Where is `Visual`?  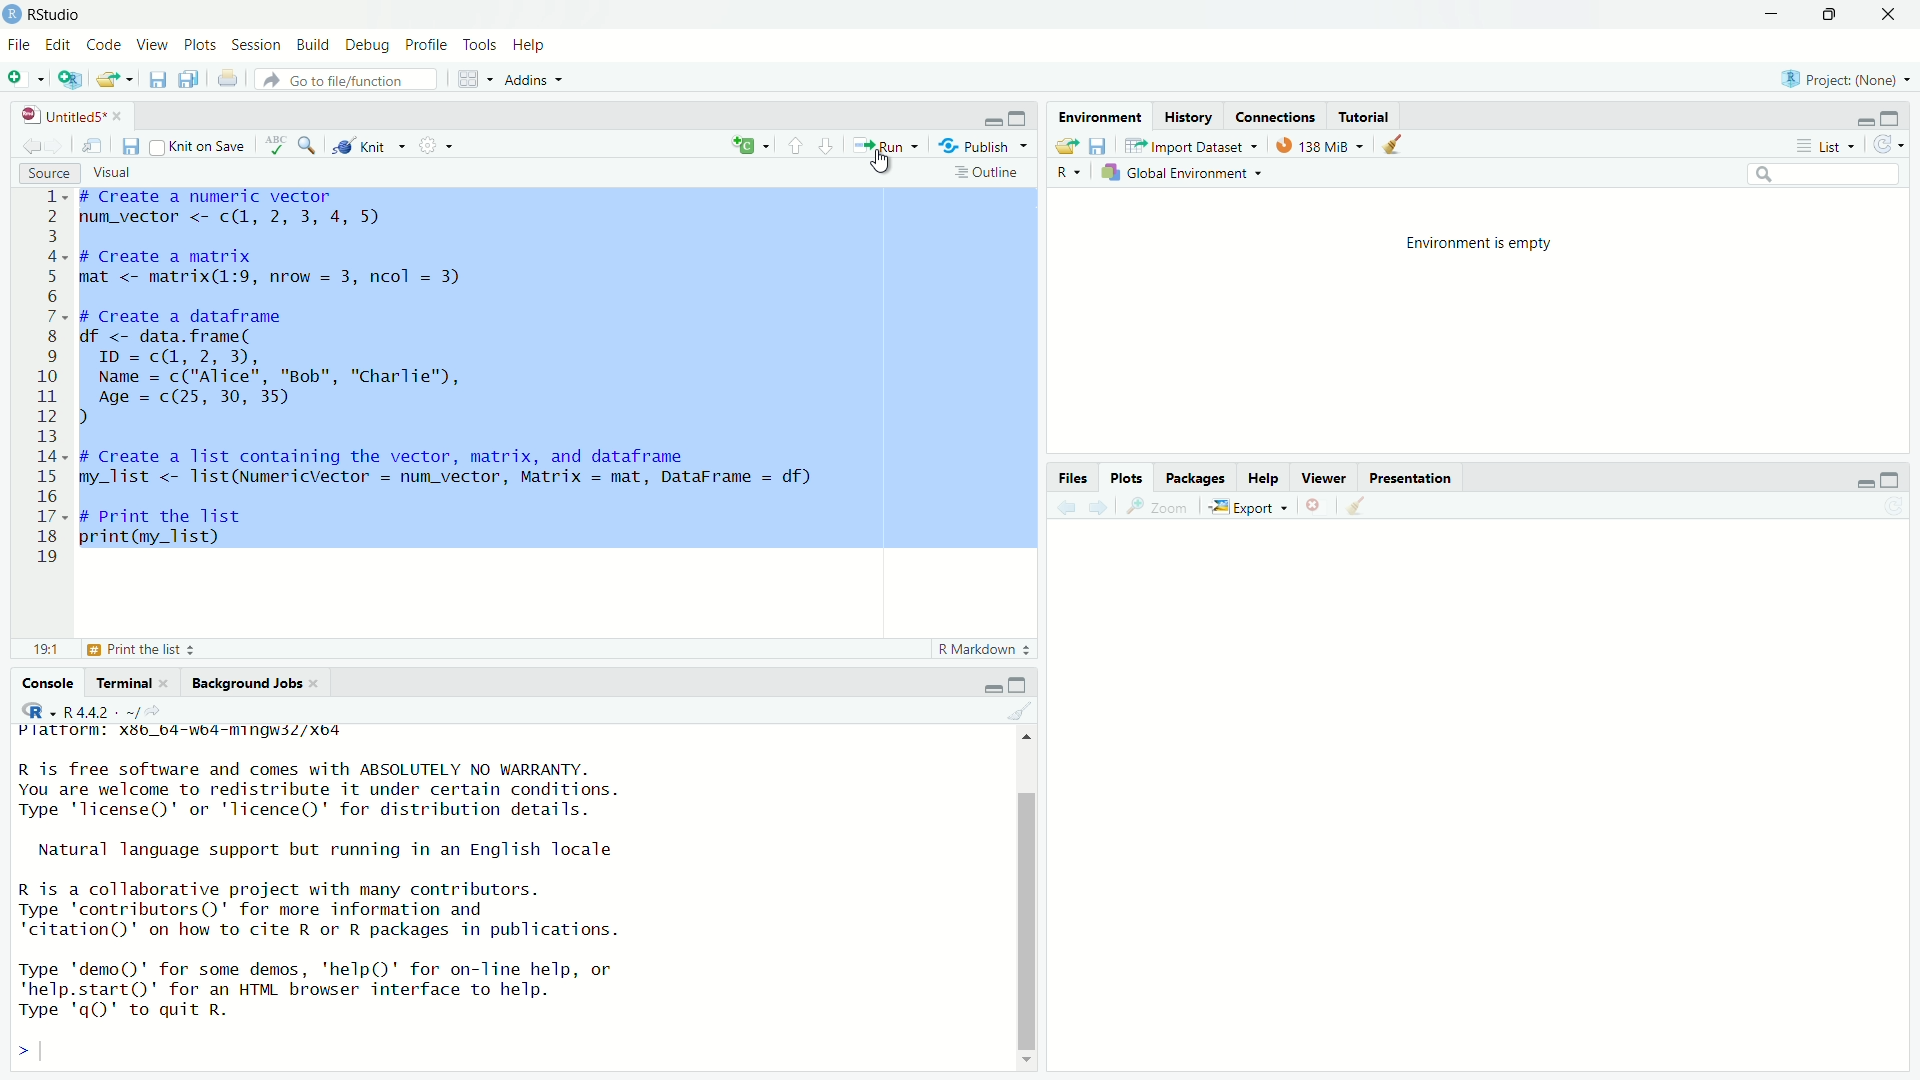
Visual is located at coordinates (123, 170).